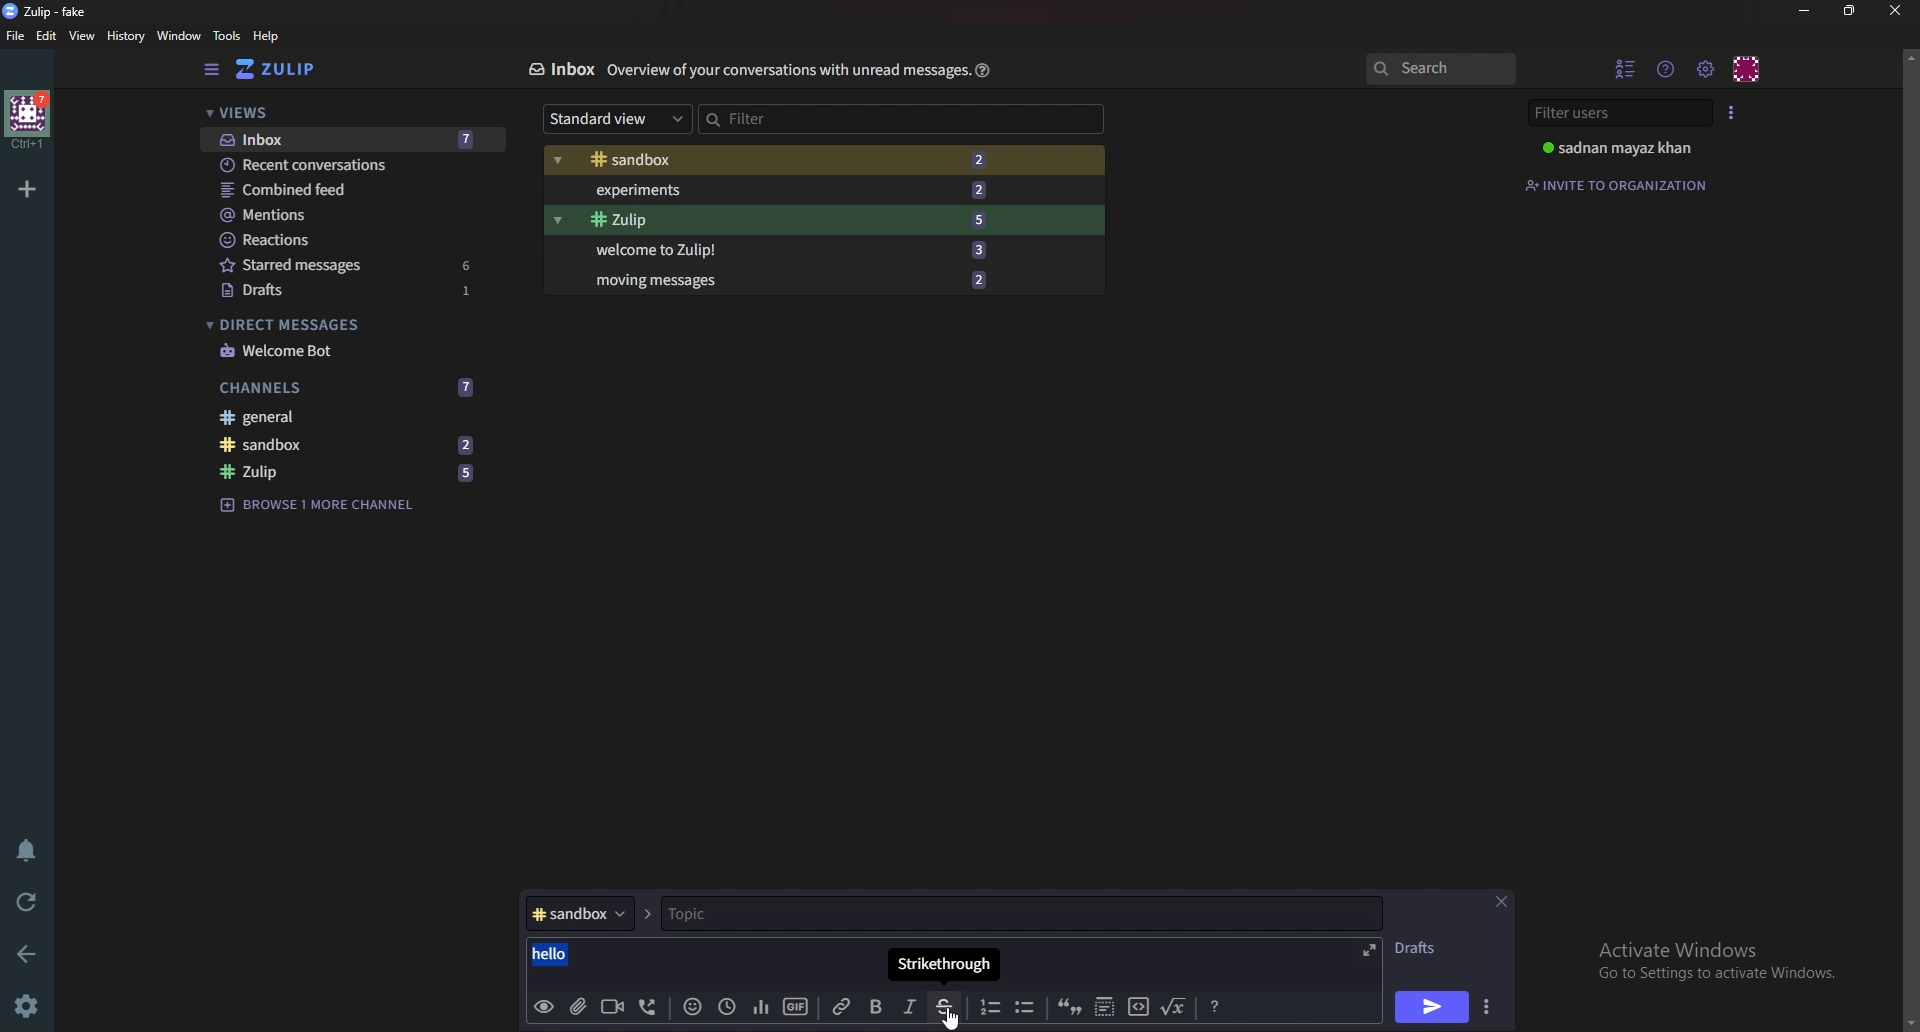 The width and height of the screenshot is (1920, 1032). Describe the element at coordinates (1627, 146) in the screenshot. I see `sadnan mayaz khan` at that location.